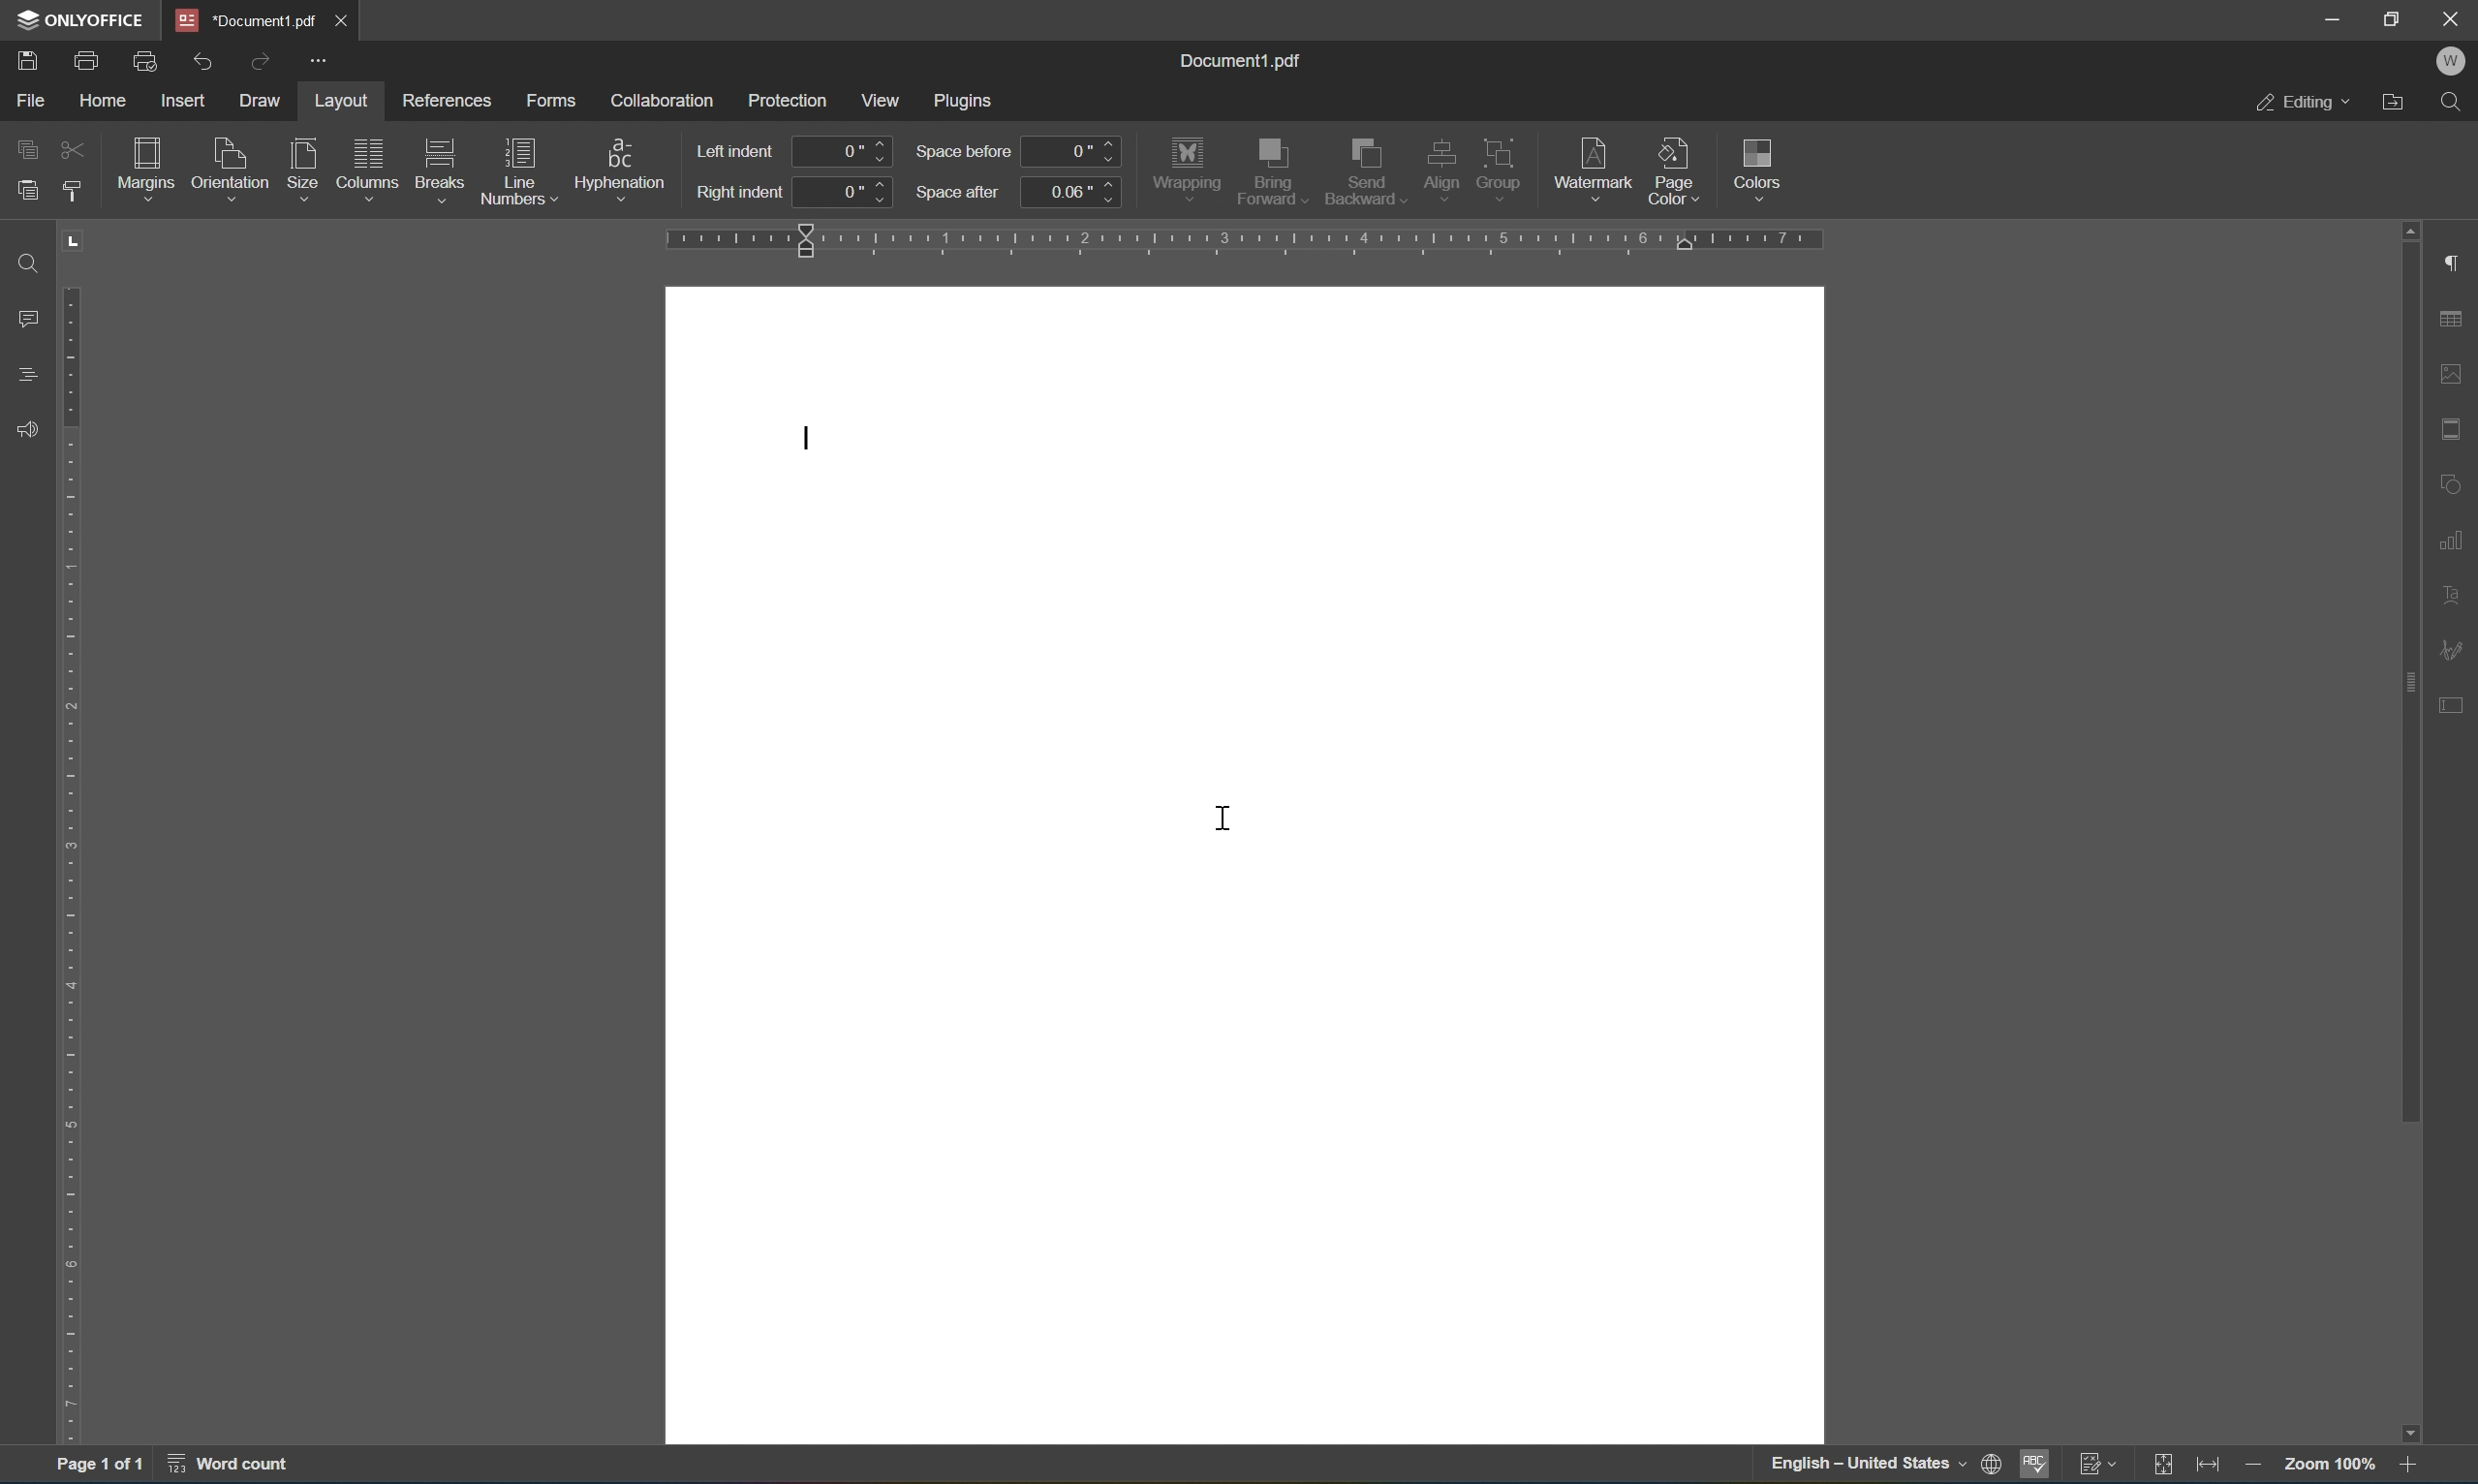 This screenshot has width=2478, height=1484. I want to click on colaboration, so click(663, 98).